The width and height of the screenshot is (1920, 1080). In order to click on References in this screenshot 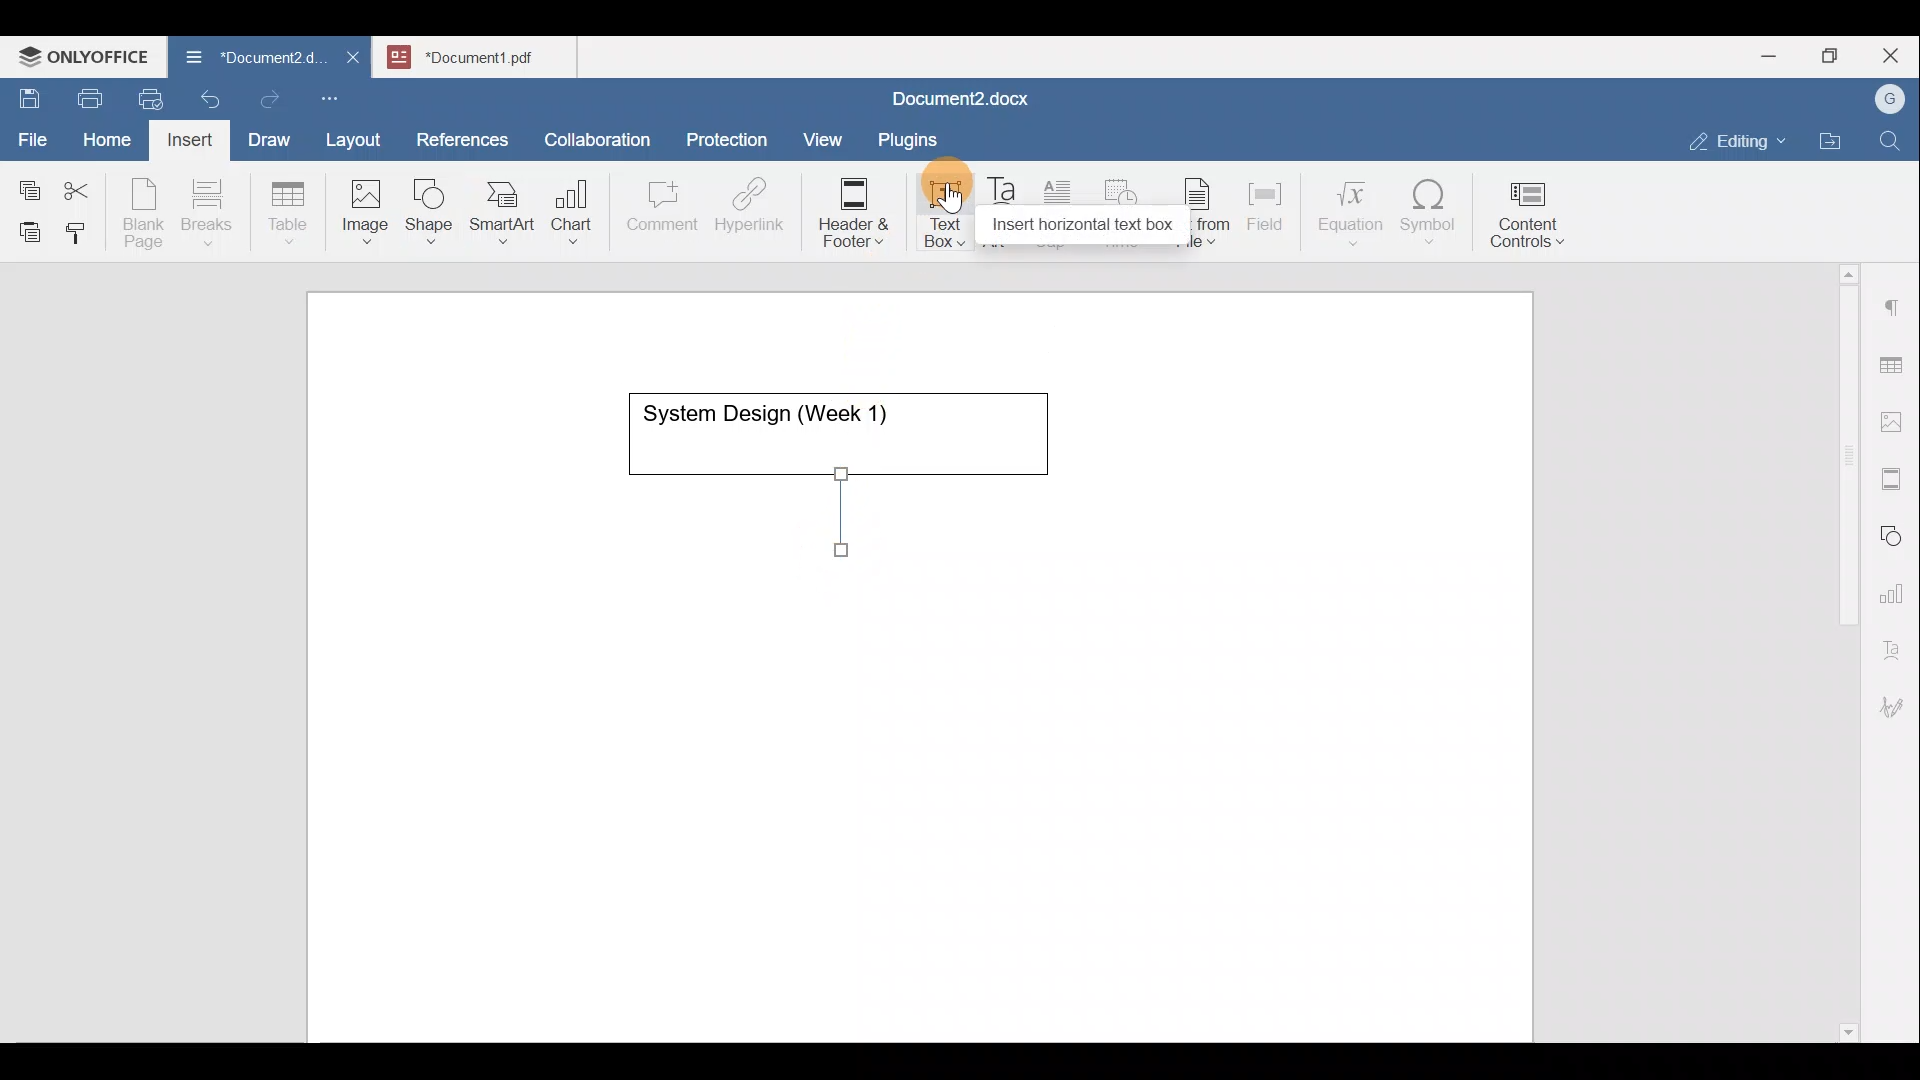, I will do `click(461, 137)`.